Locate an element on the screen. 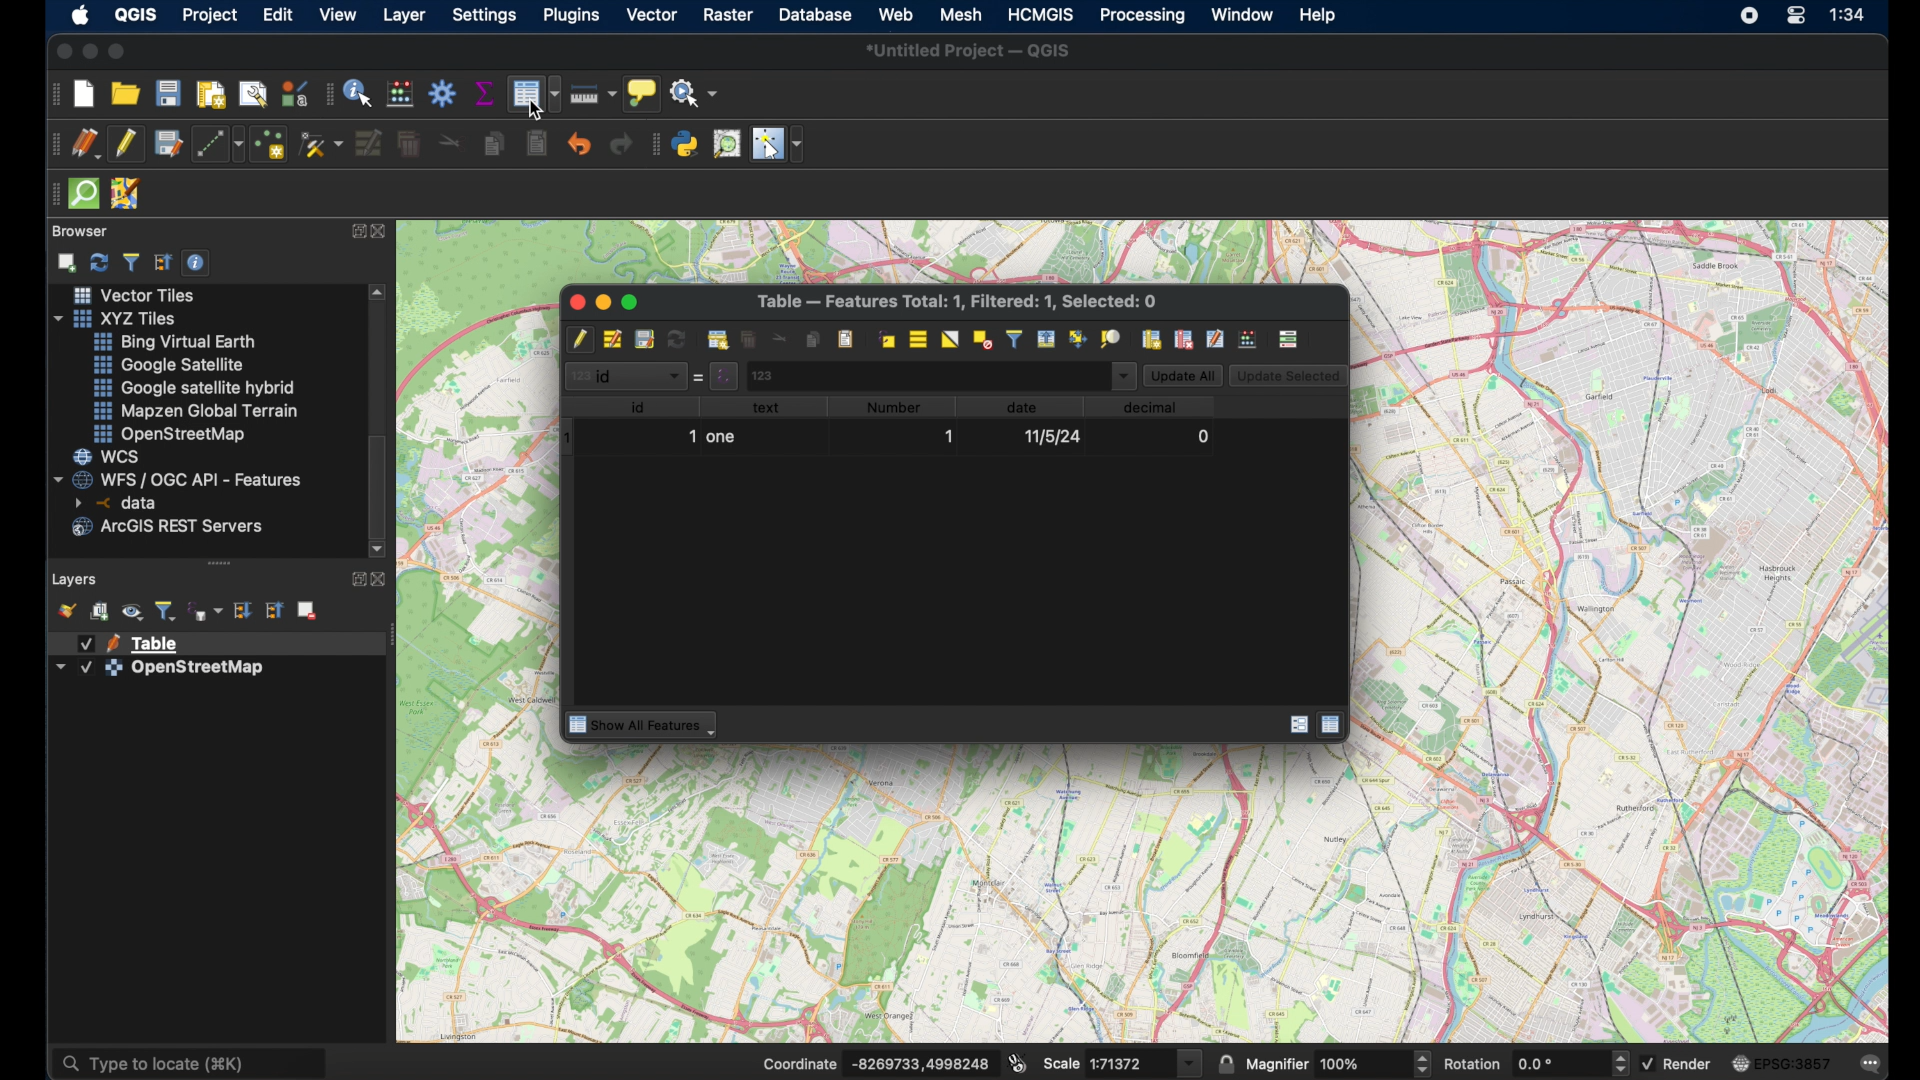 The width and height of the screenshot is (1920, 1080). bing virtual earth is located at coordinates (177, 339).